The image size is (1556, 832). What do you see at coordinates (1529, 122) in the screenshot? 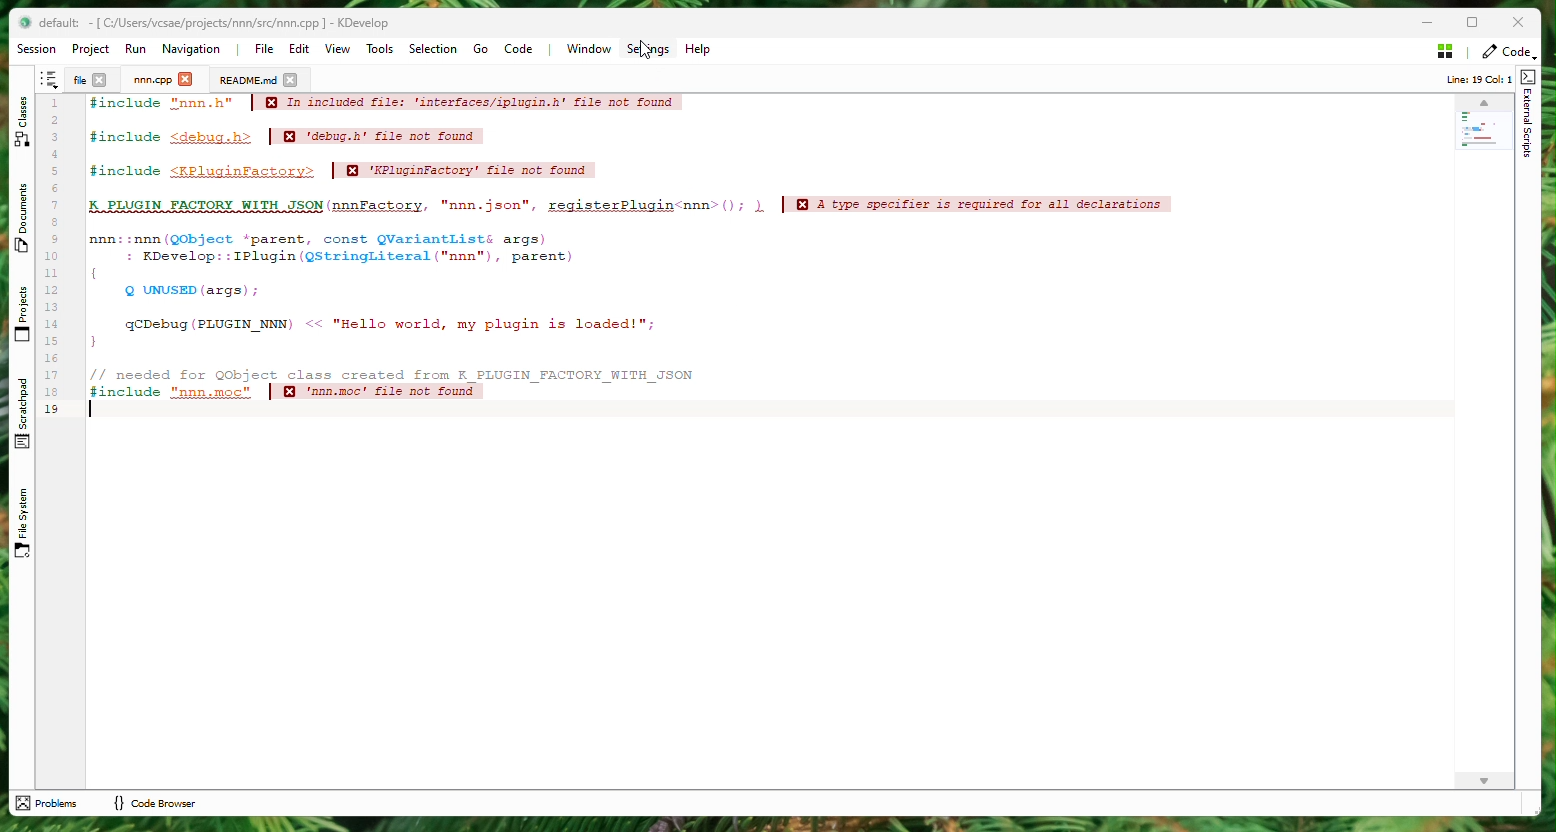
I see `External Script` at bounding box center [1529, 122].